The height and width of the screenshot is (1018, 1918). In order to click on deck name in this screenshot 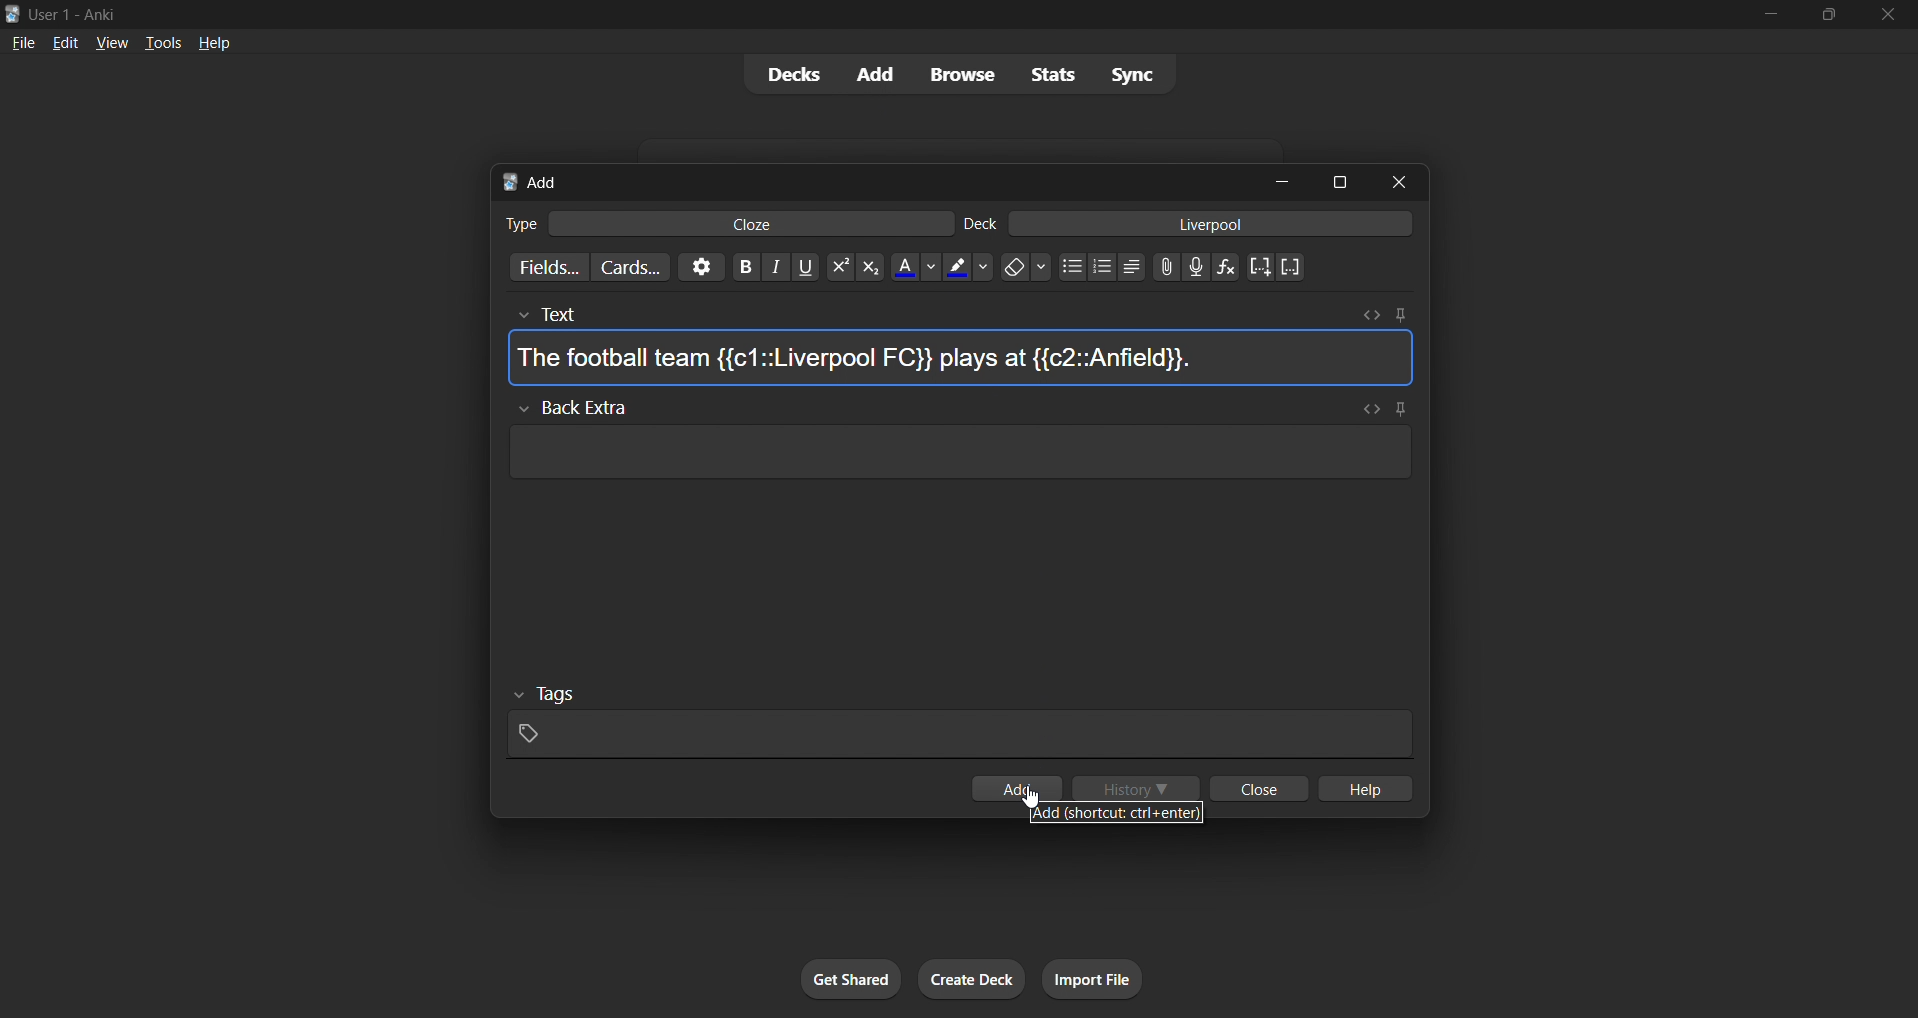, I will do `click(983, 224)`.